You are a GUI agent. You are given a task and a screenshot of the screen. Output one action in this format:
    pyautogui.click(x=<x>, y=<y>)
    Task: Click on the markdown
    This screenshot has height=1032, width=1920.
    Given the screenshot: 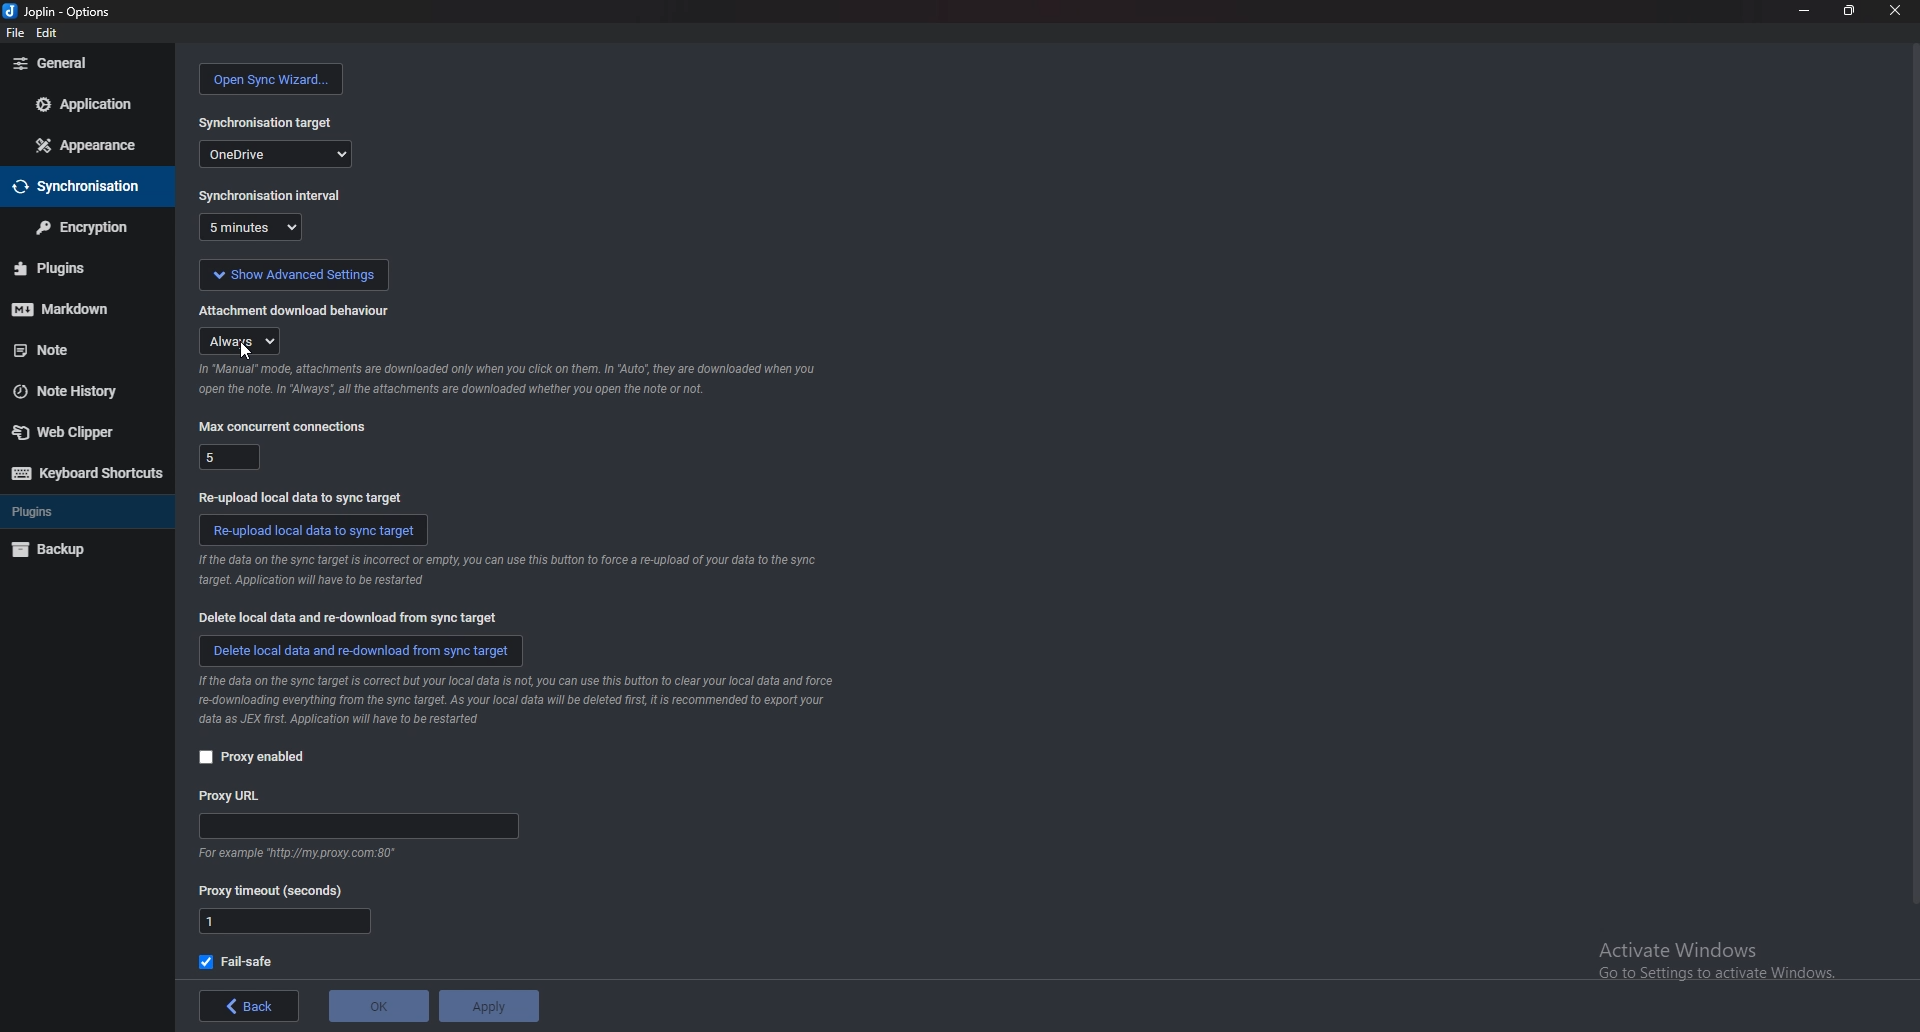 What is the action you would take?
    pyautogui.click(x=80, y=309)
    